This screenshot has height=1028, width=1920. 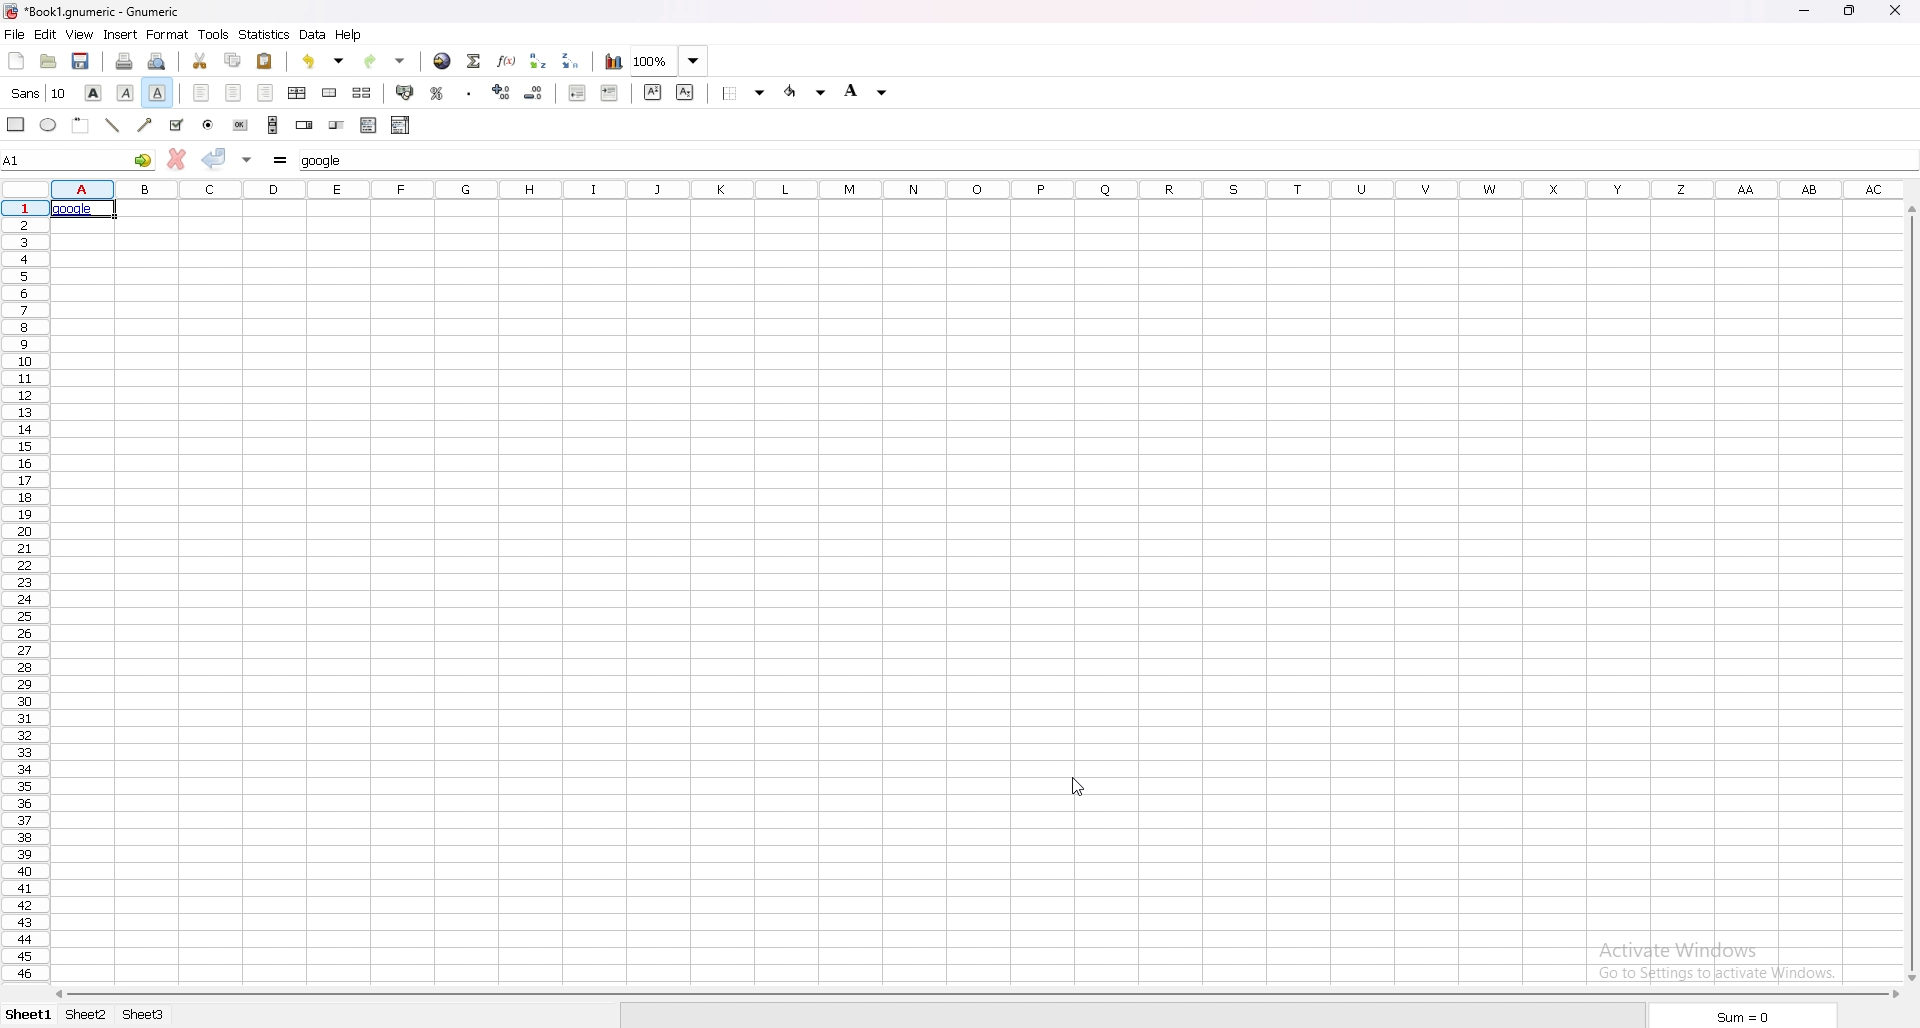 I want to click on edit, so click(x=46, y=35).